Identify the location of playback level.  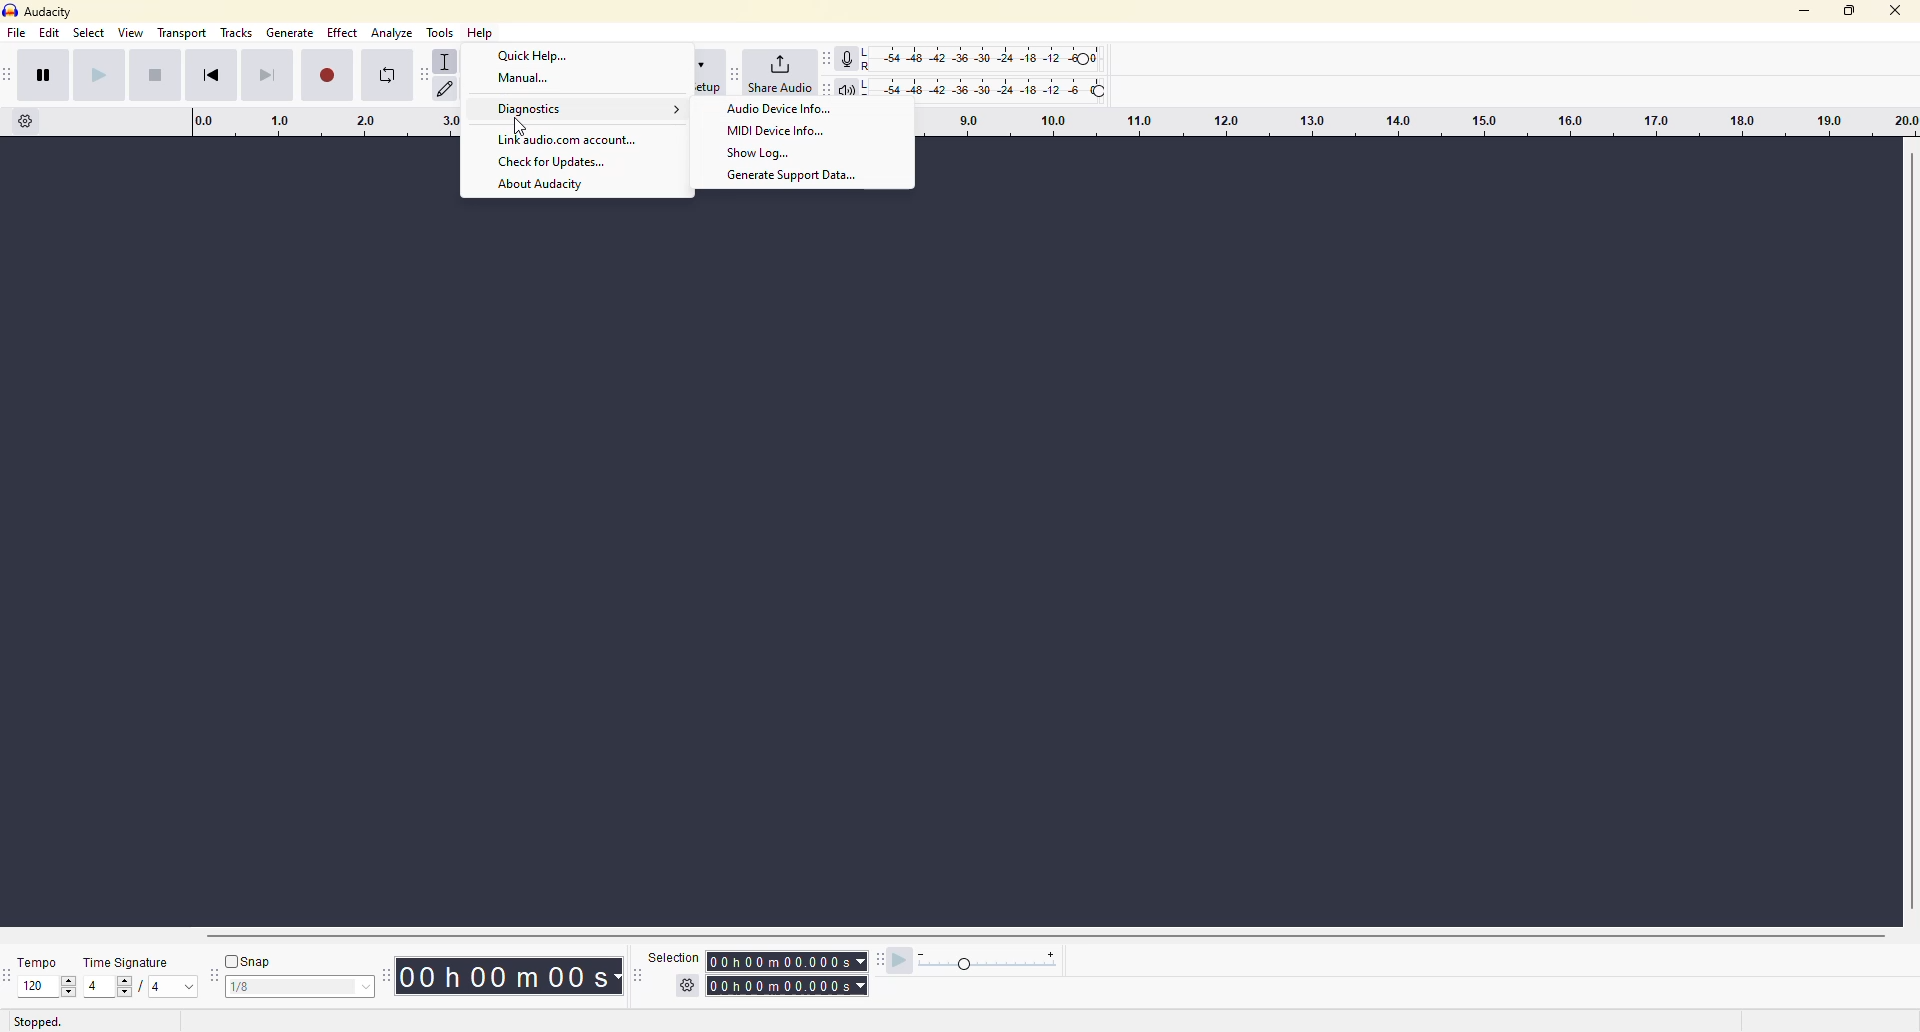
(995, 87).